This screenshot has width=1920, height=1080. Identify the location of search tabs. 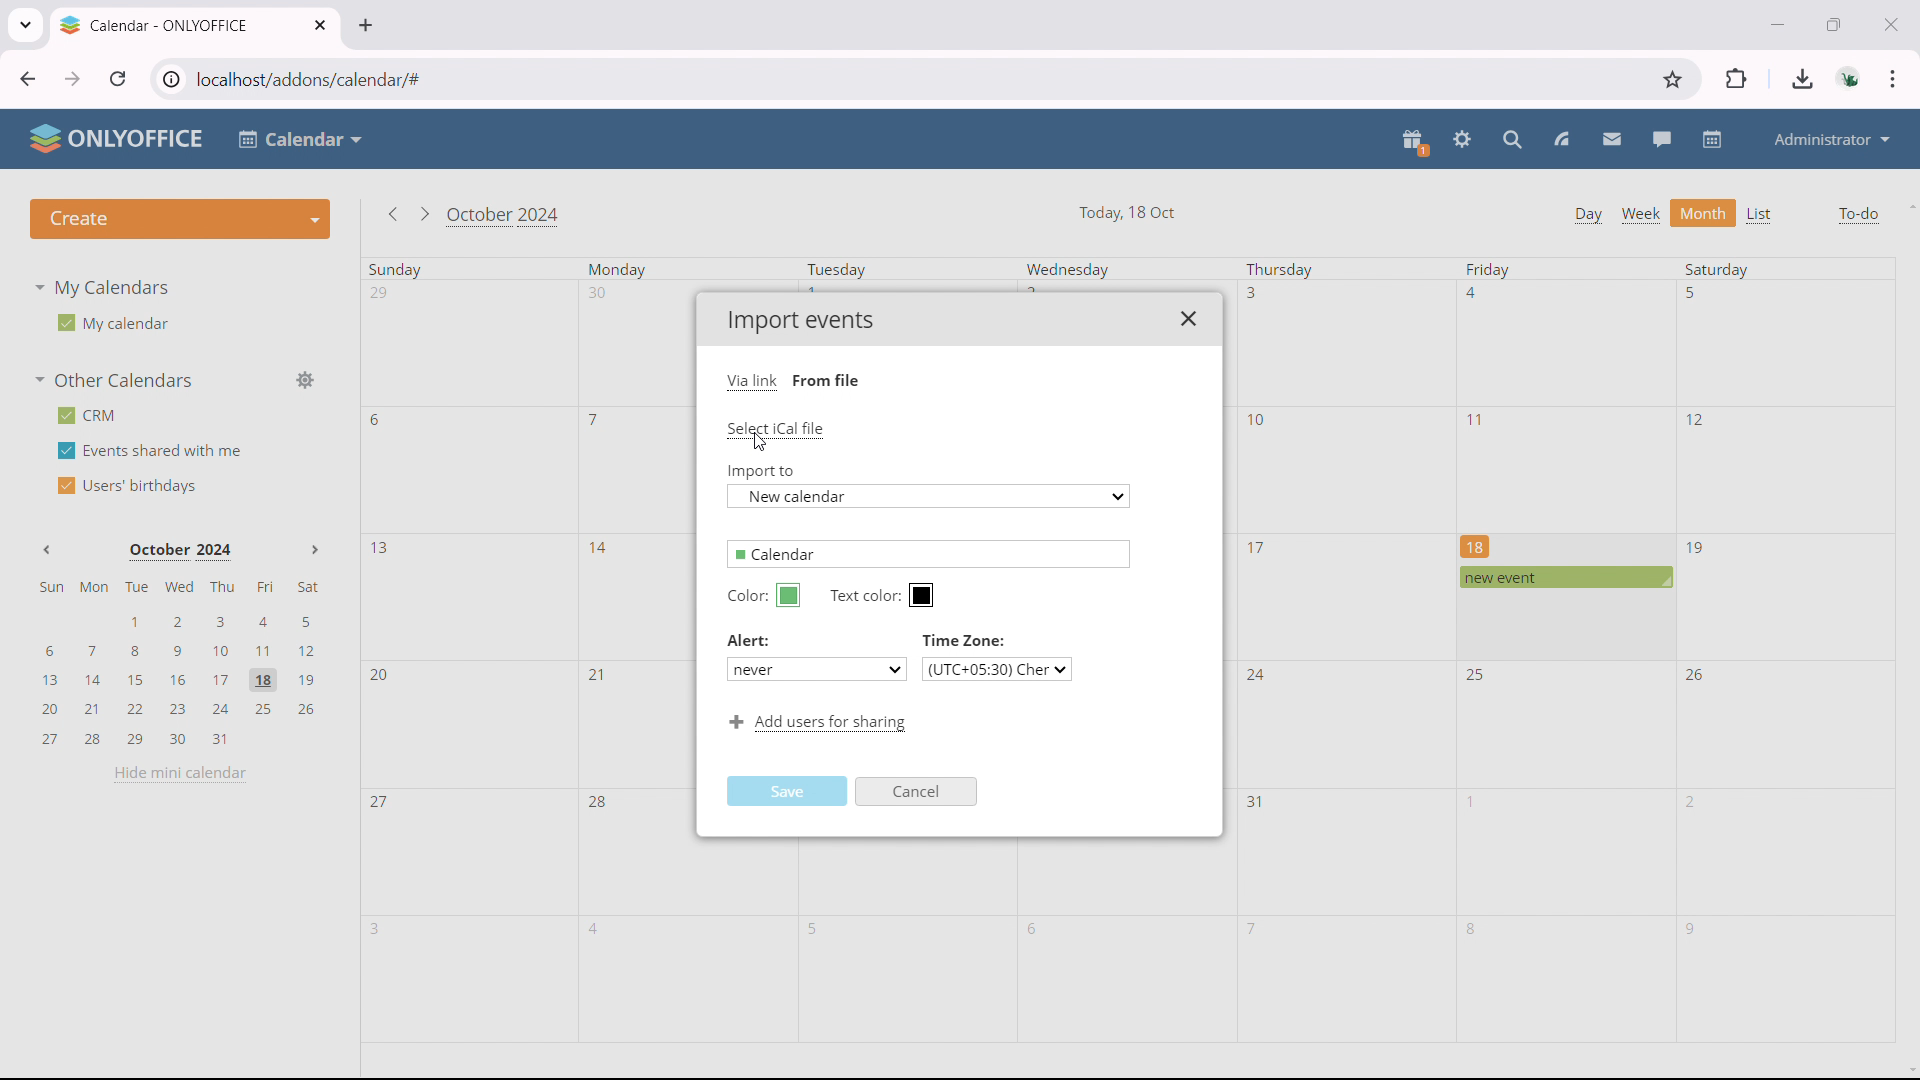
(25, 22).